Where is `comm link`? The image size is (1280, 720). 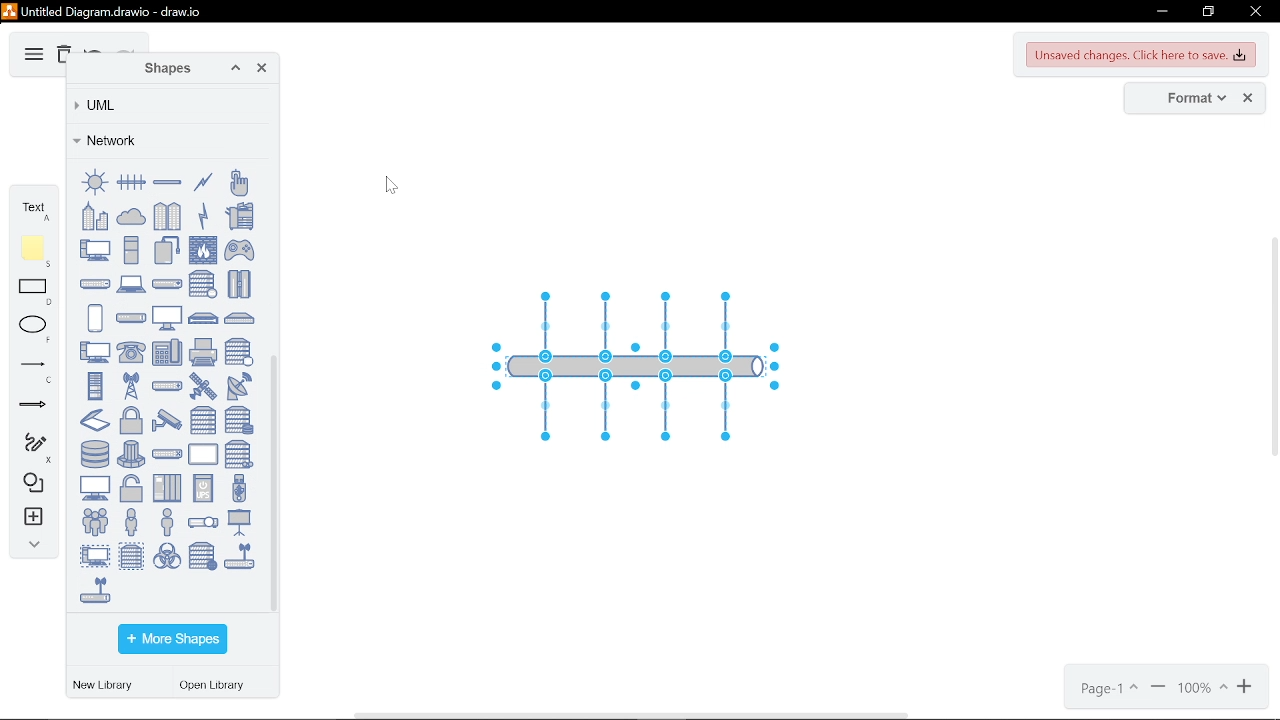
comm link is located at coordinates (203, 182).